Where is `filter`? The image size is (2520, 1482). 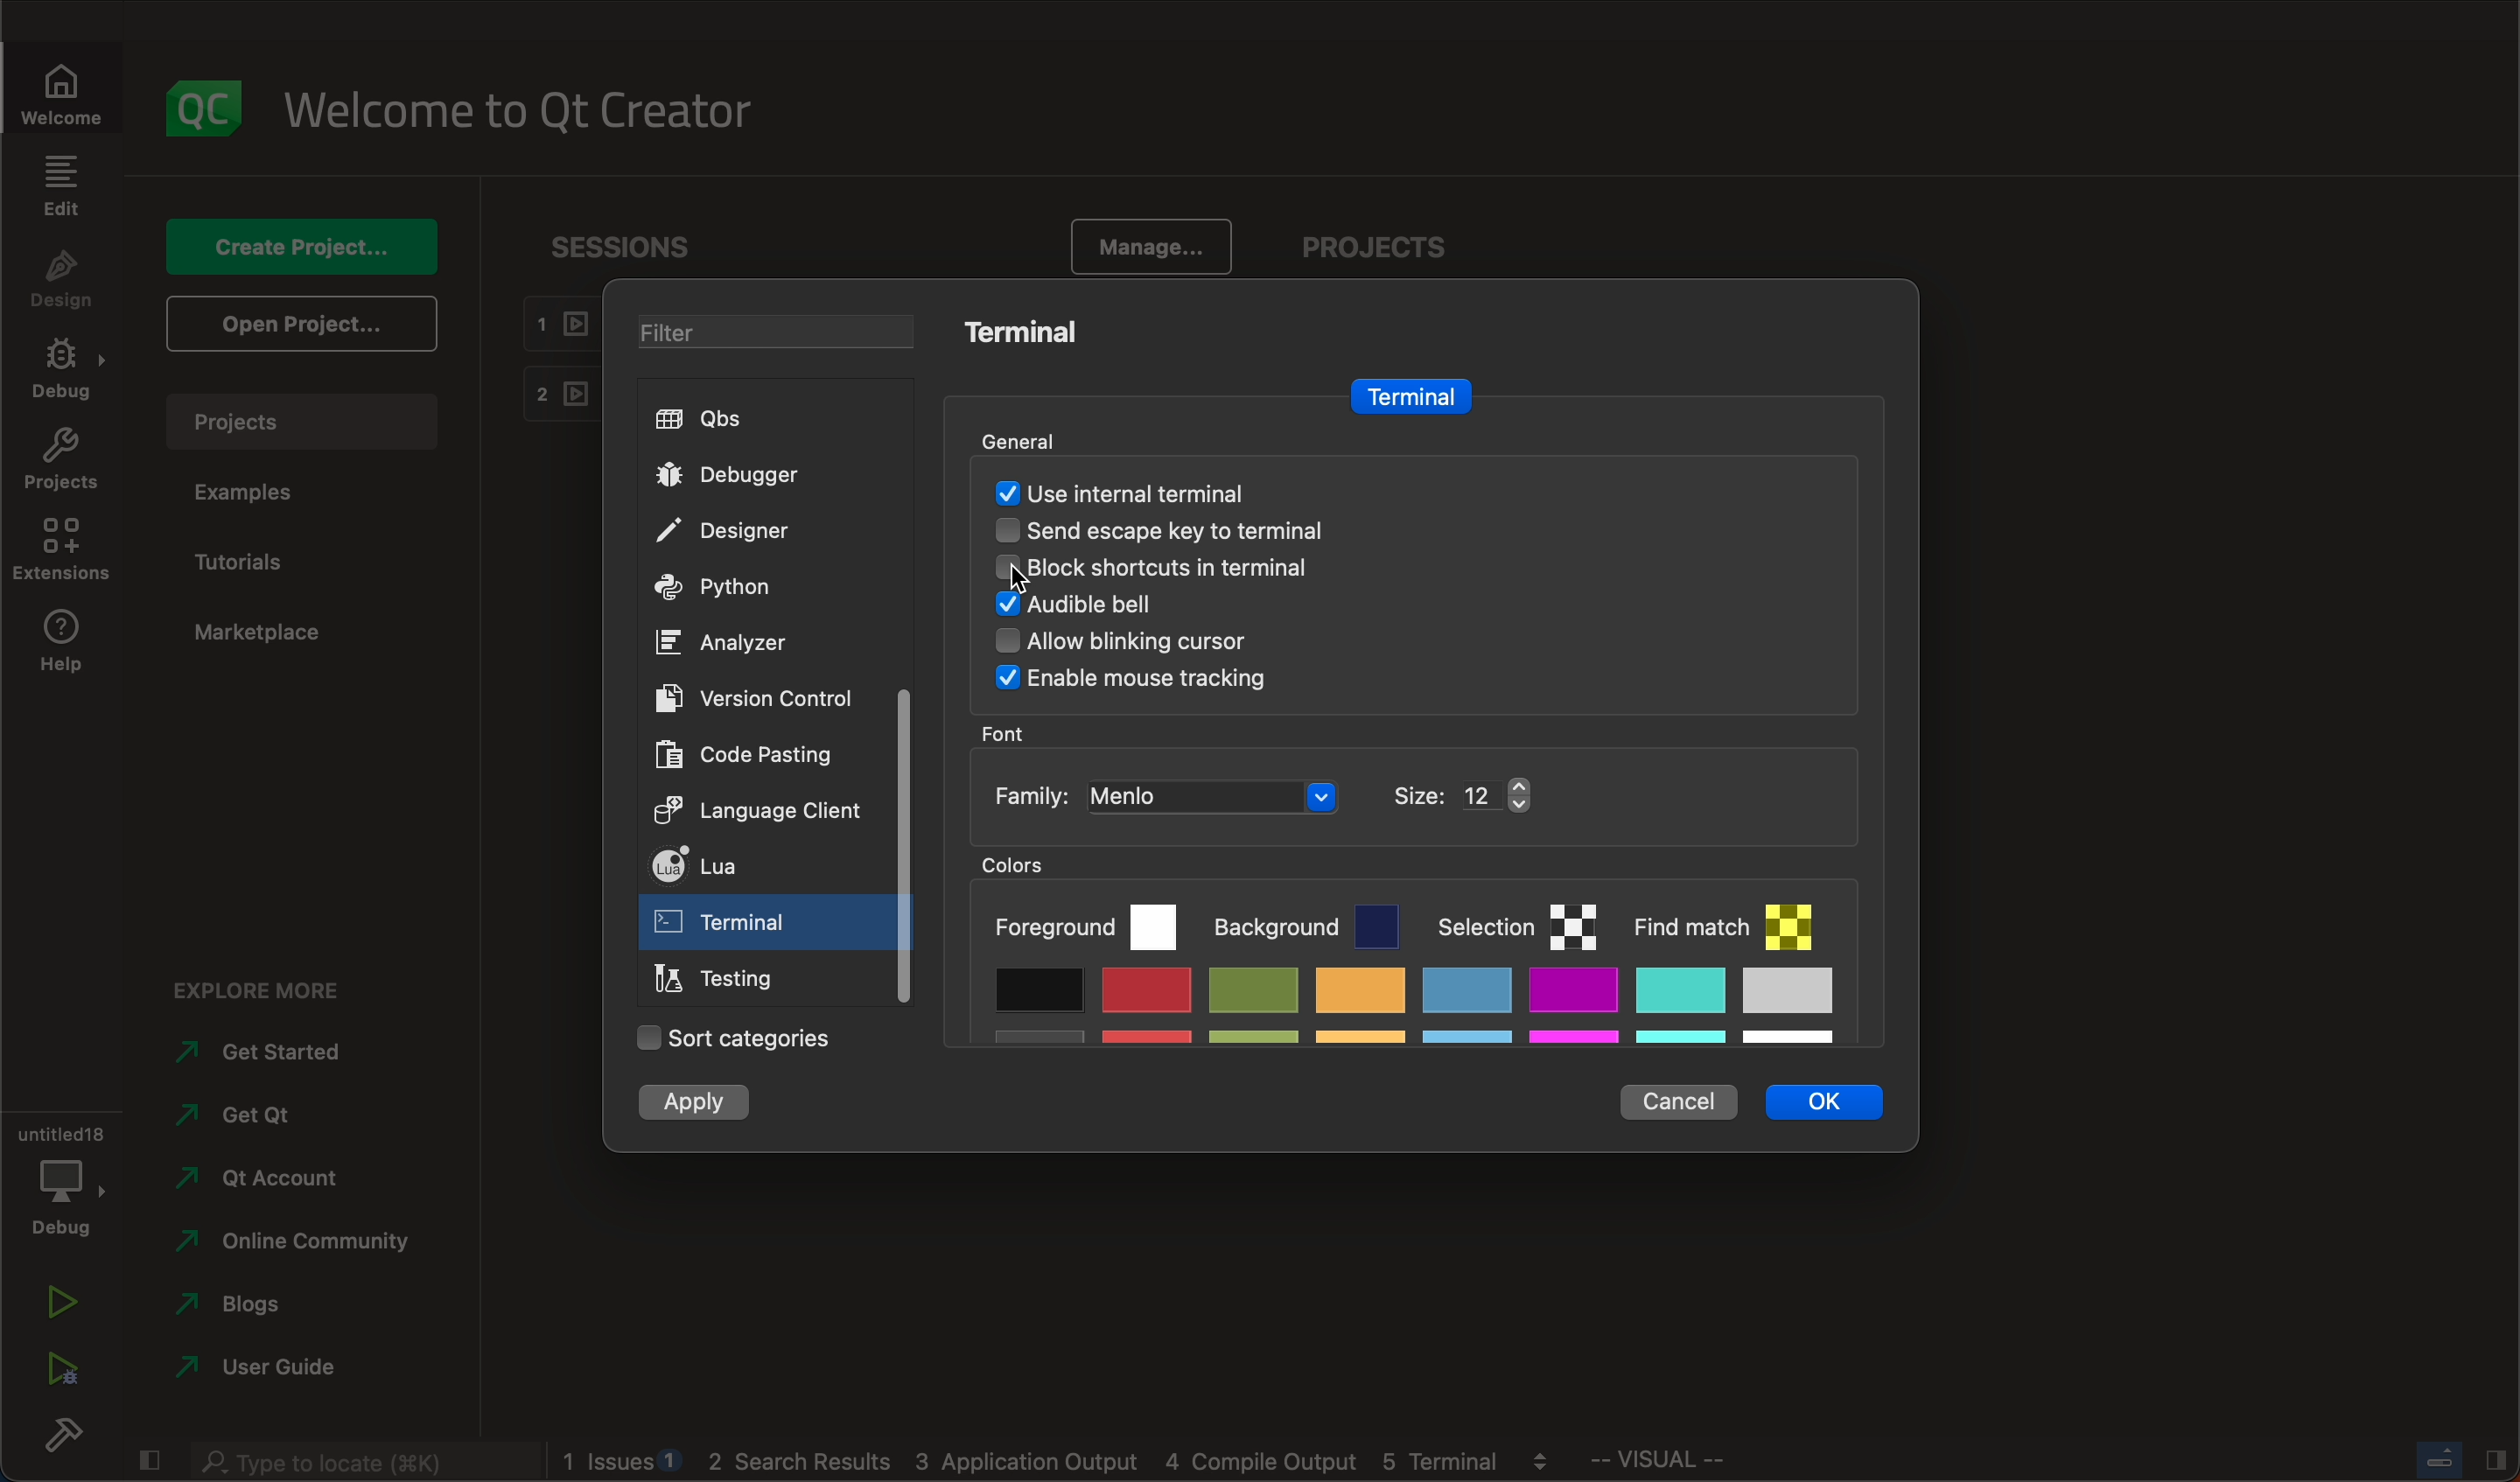
filter is located at coordinates (756, 327).